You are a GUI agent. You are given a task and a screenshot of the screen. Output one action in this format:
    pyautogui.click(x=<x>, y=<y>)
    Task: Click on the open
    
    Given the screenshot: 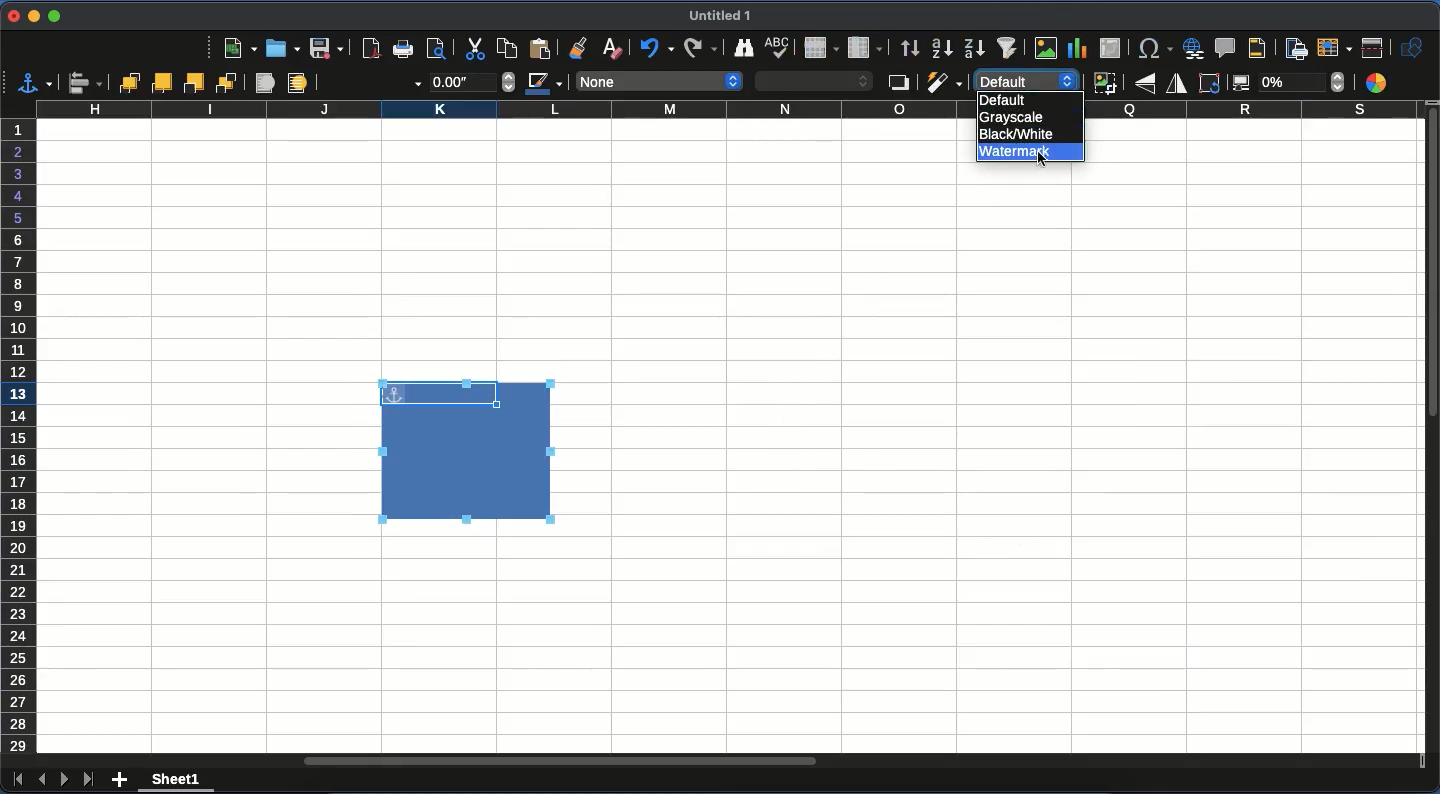 What is the action you would take?
    pyautogui.click(x=283, y=50)
    